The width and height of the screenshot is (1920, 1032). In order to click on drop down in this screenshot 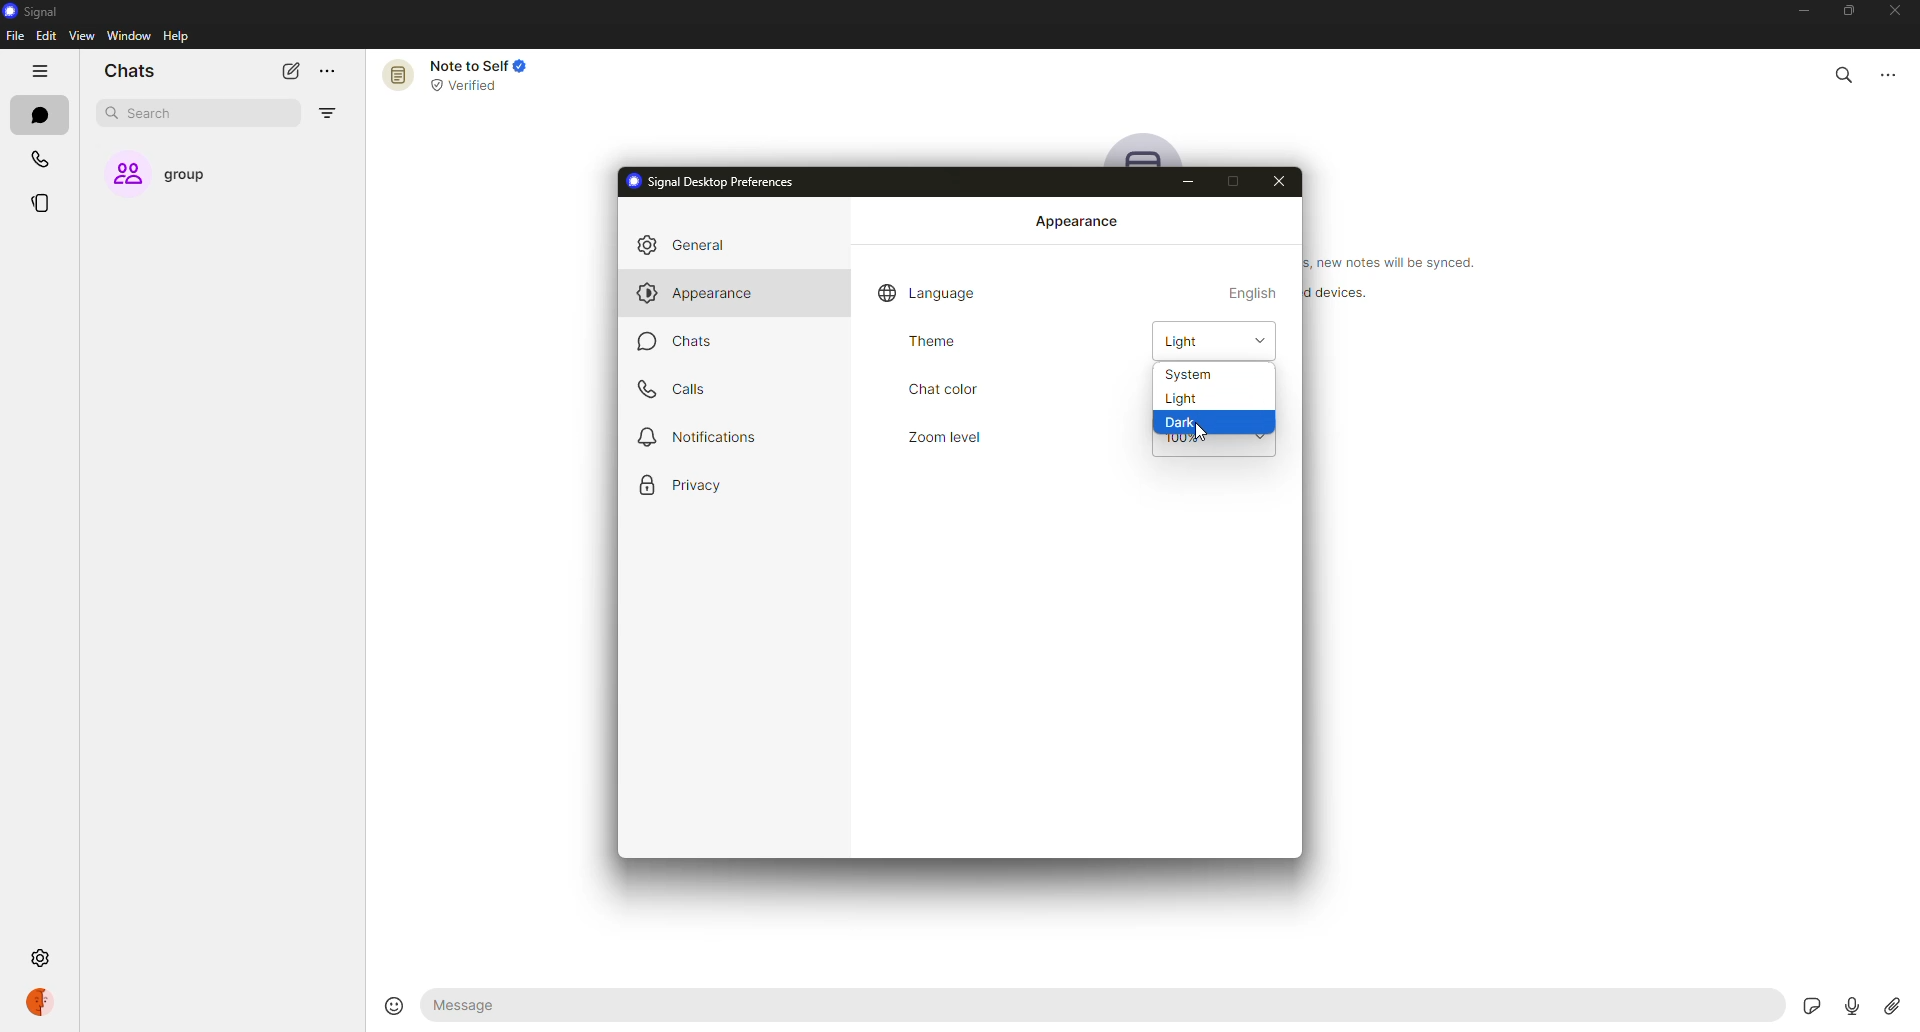, I will do `click(1260, 437)`.